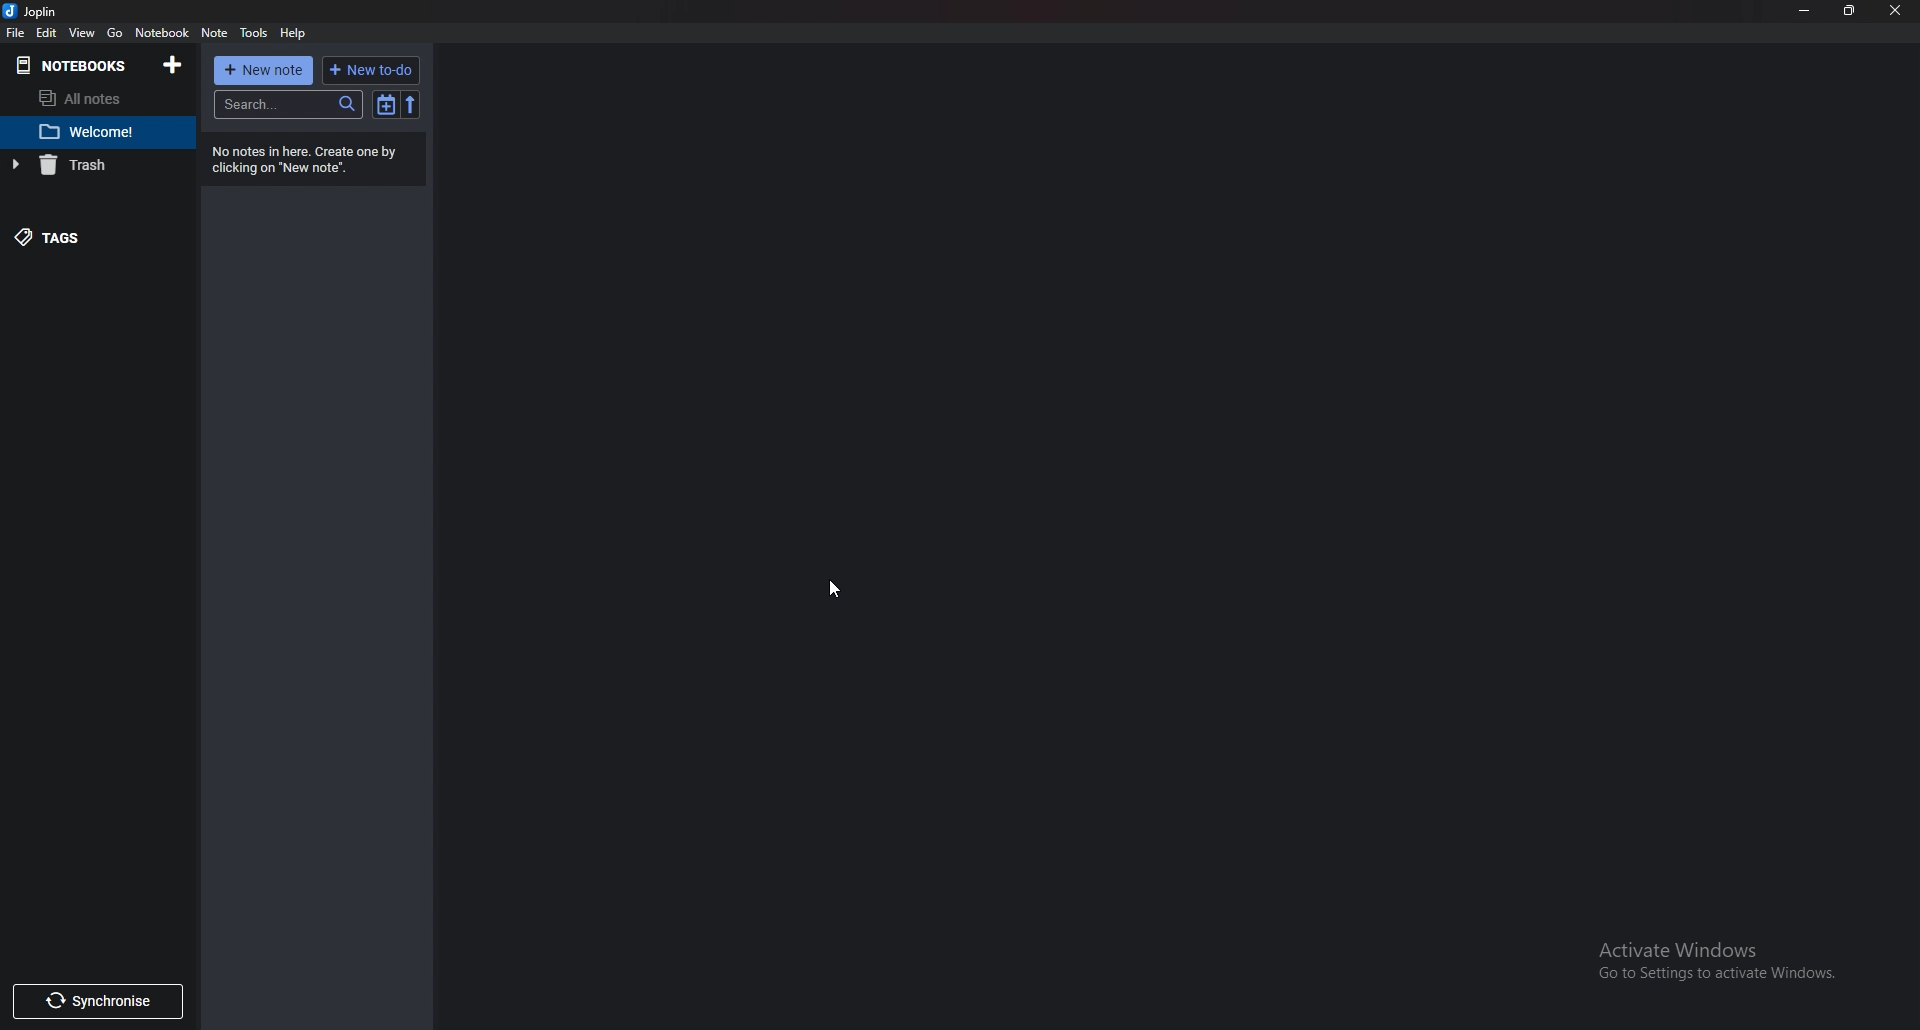  What do you see at coordinates (80, 235) in the screenshot?
I see `Tags` at bounding box center [80, 235].